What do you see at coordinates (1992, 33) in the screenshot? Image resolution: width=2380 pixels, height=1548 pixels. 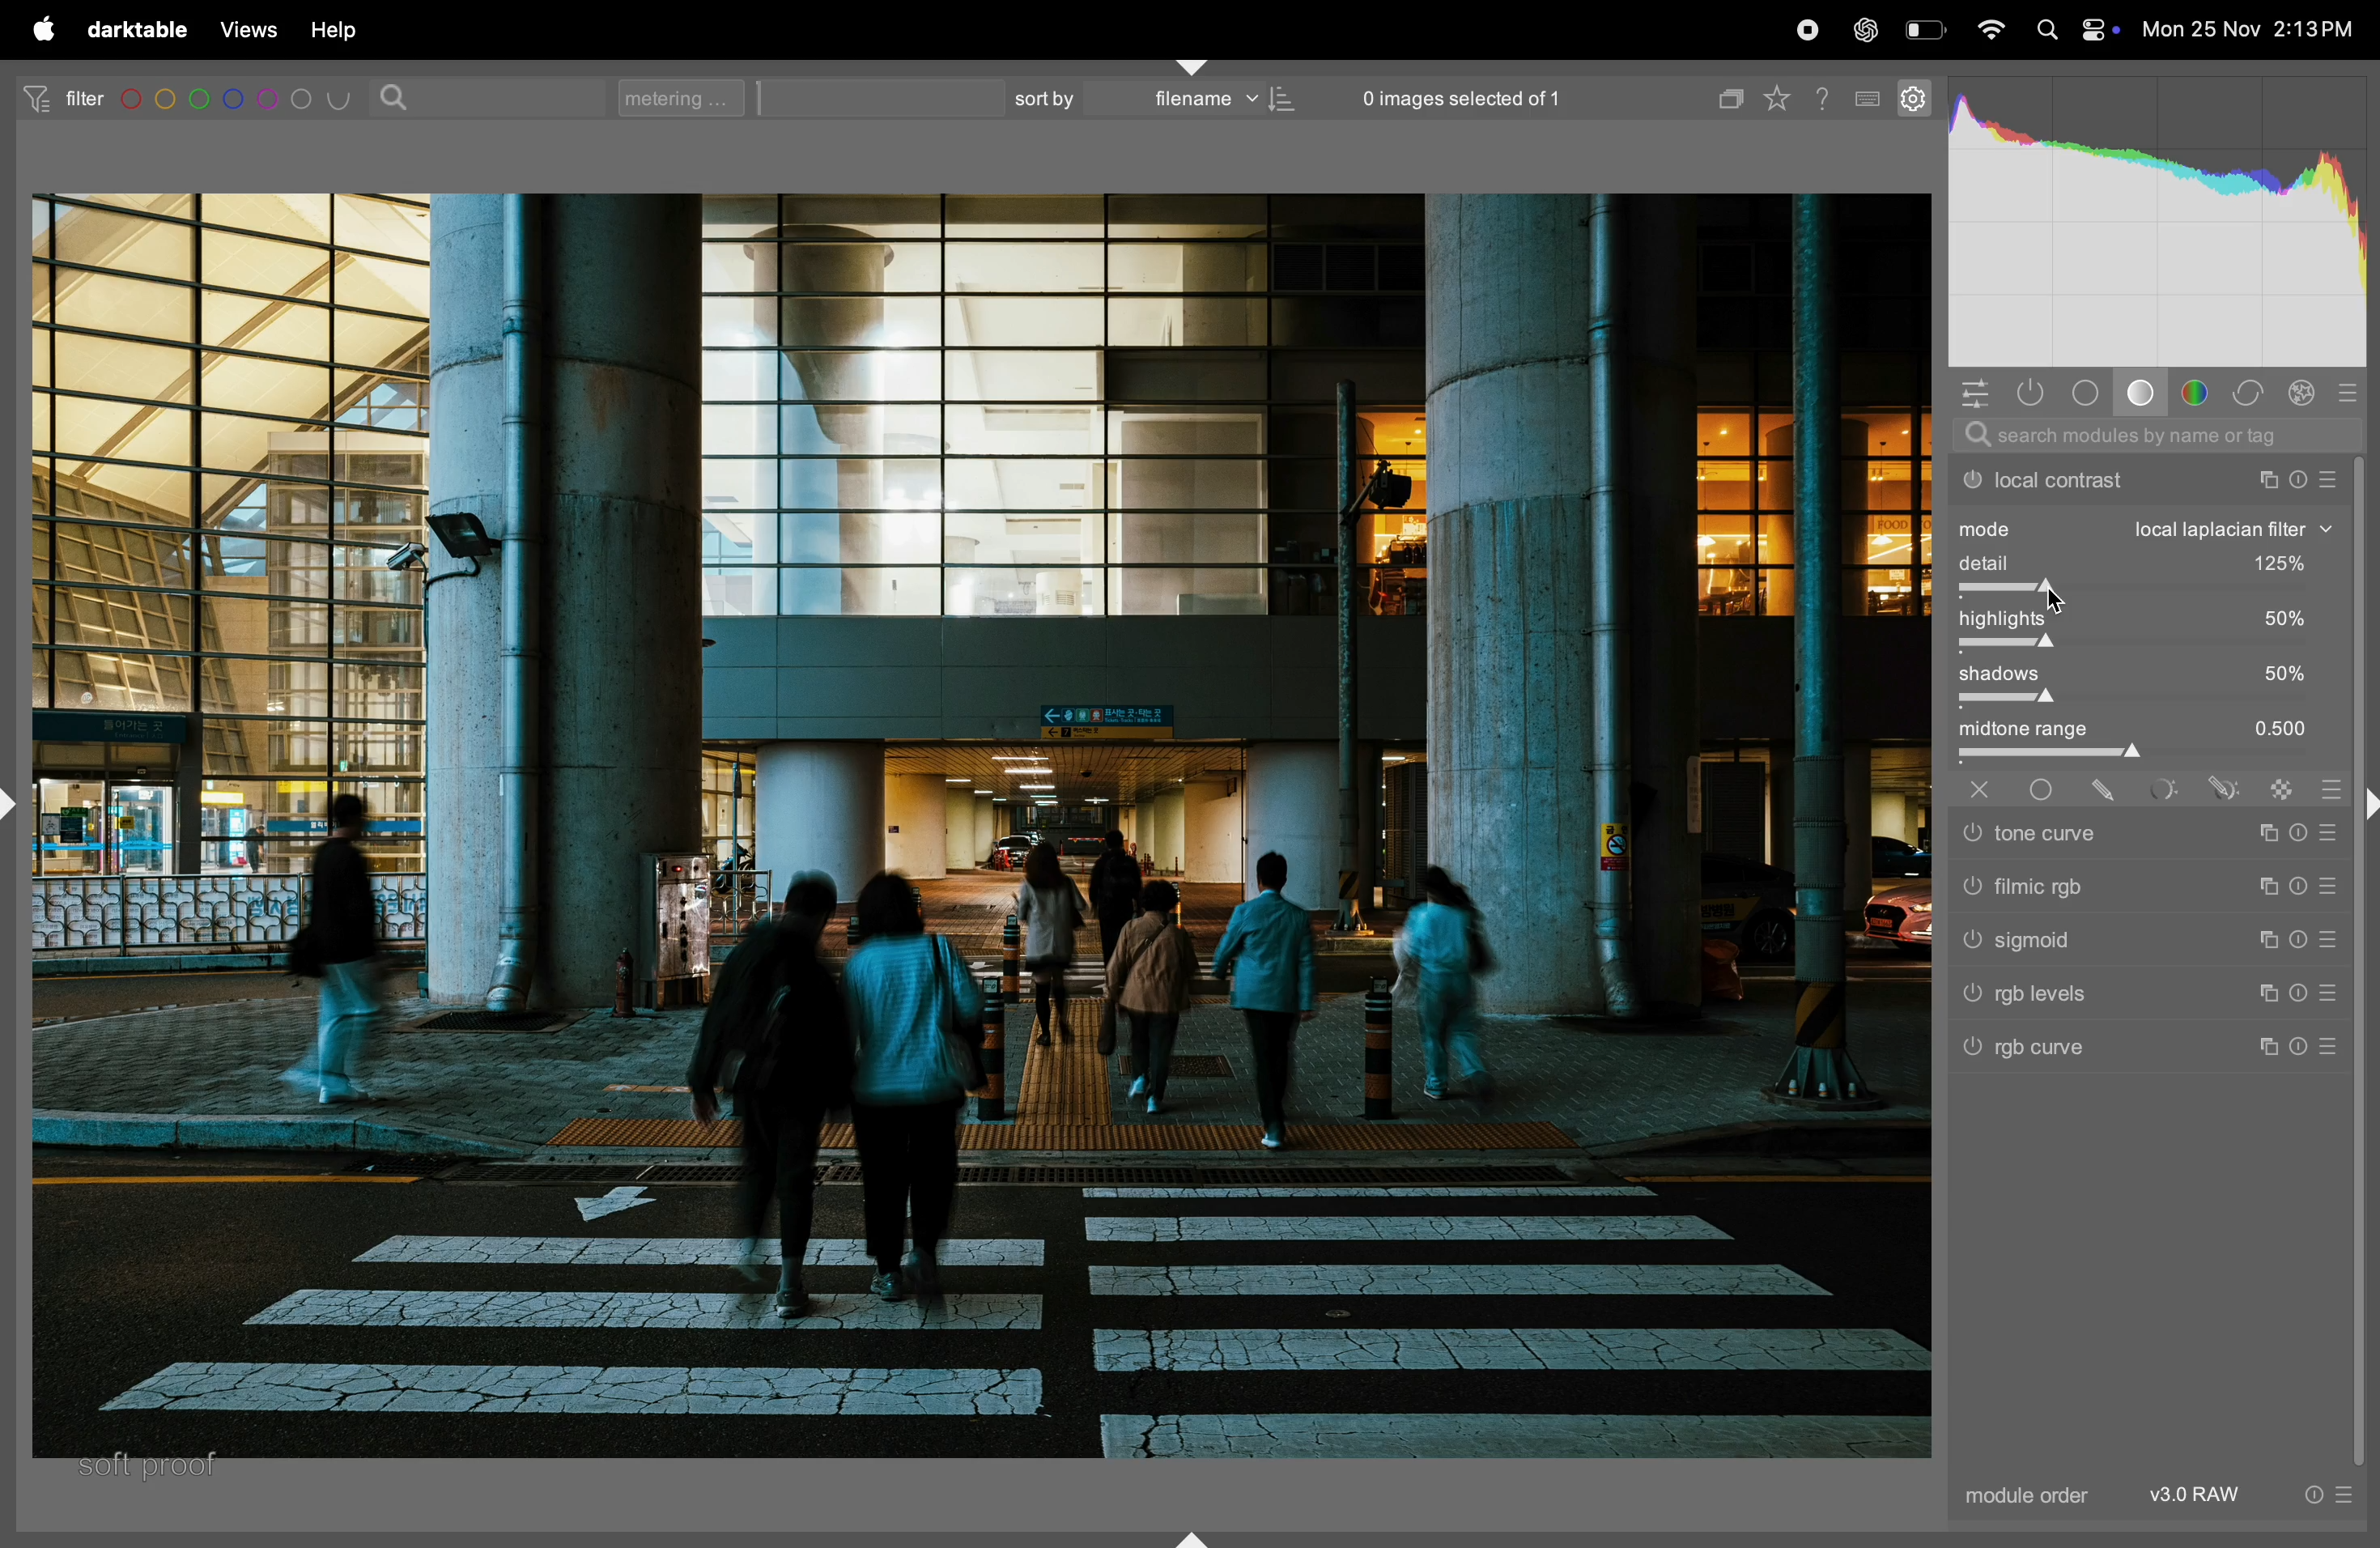 I see `wifi` at bounding box center [1992, 33].